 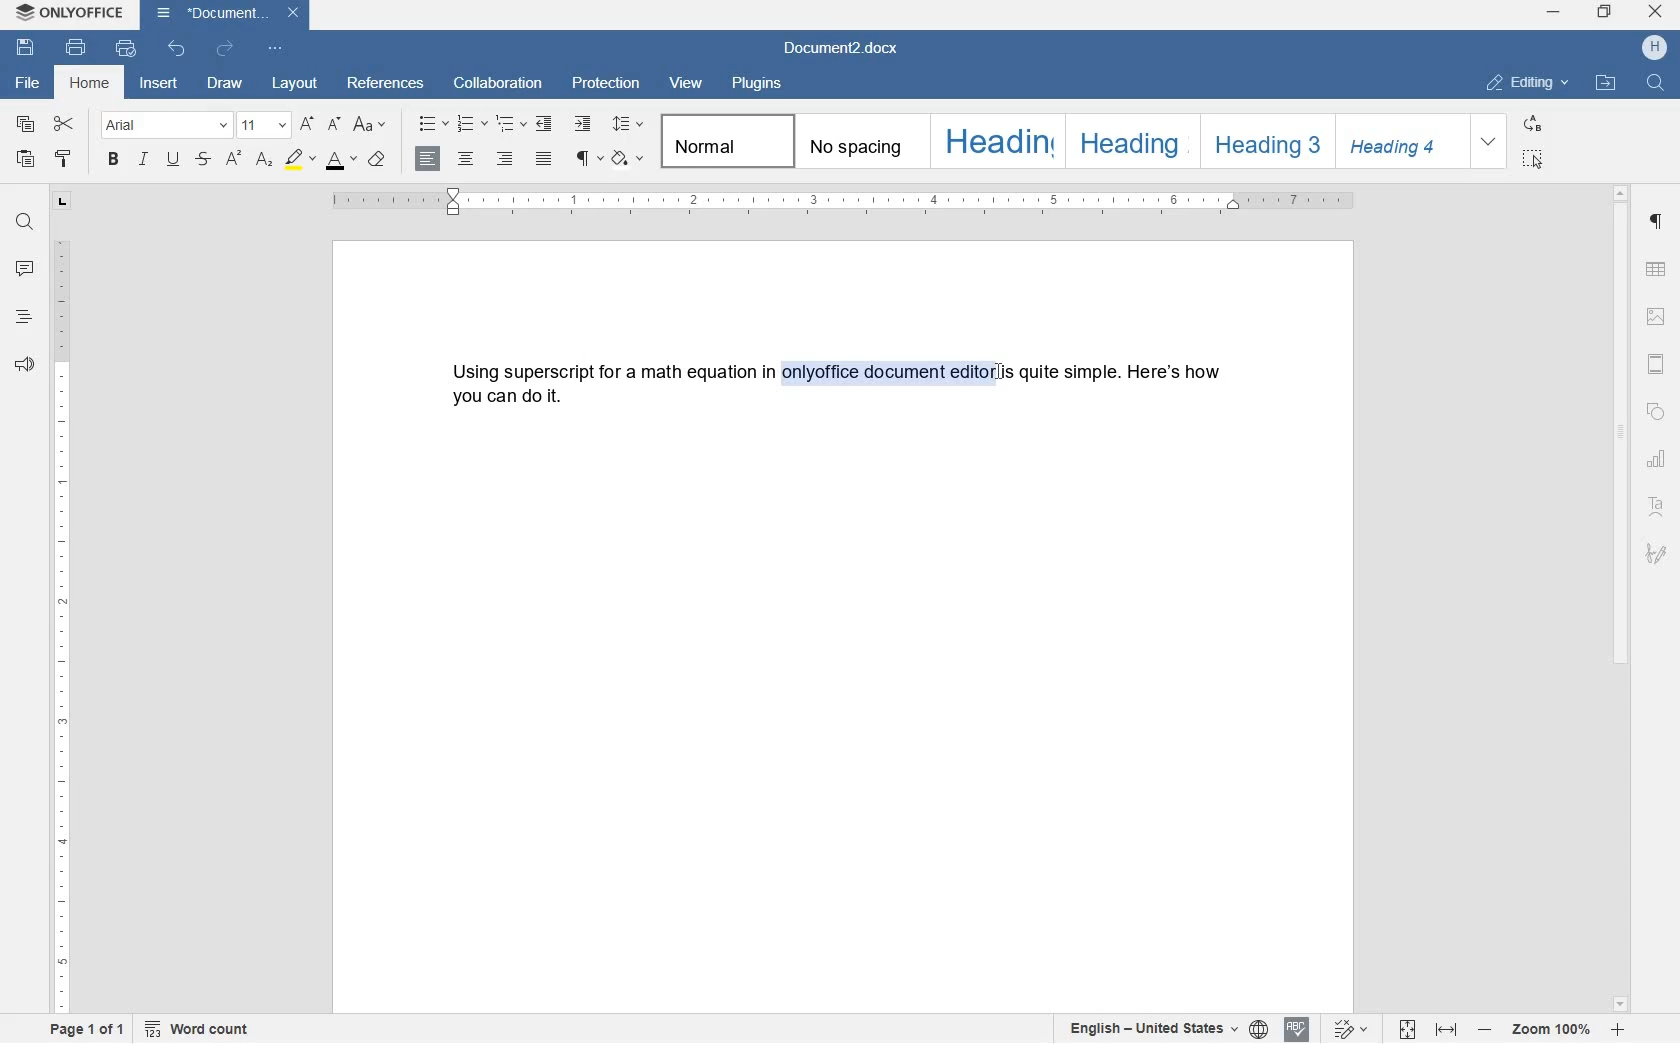 I want to click on copy style, so click(x=63, y=160).